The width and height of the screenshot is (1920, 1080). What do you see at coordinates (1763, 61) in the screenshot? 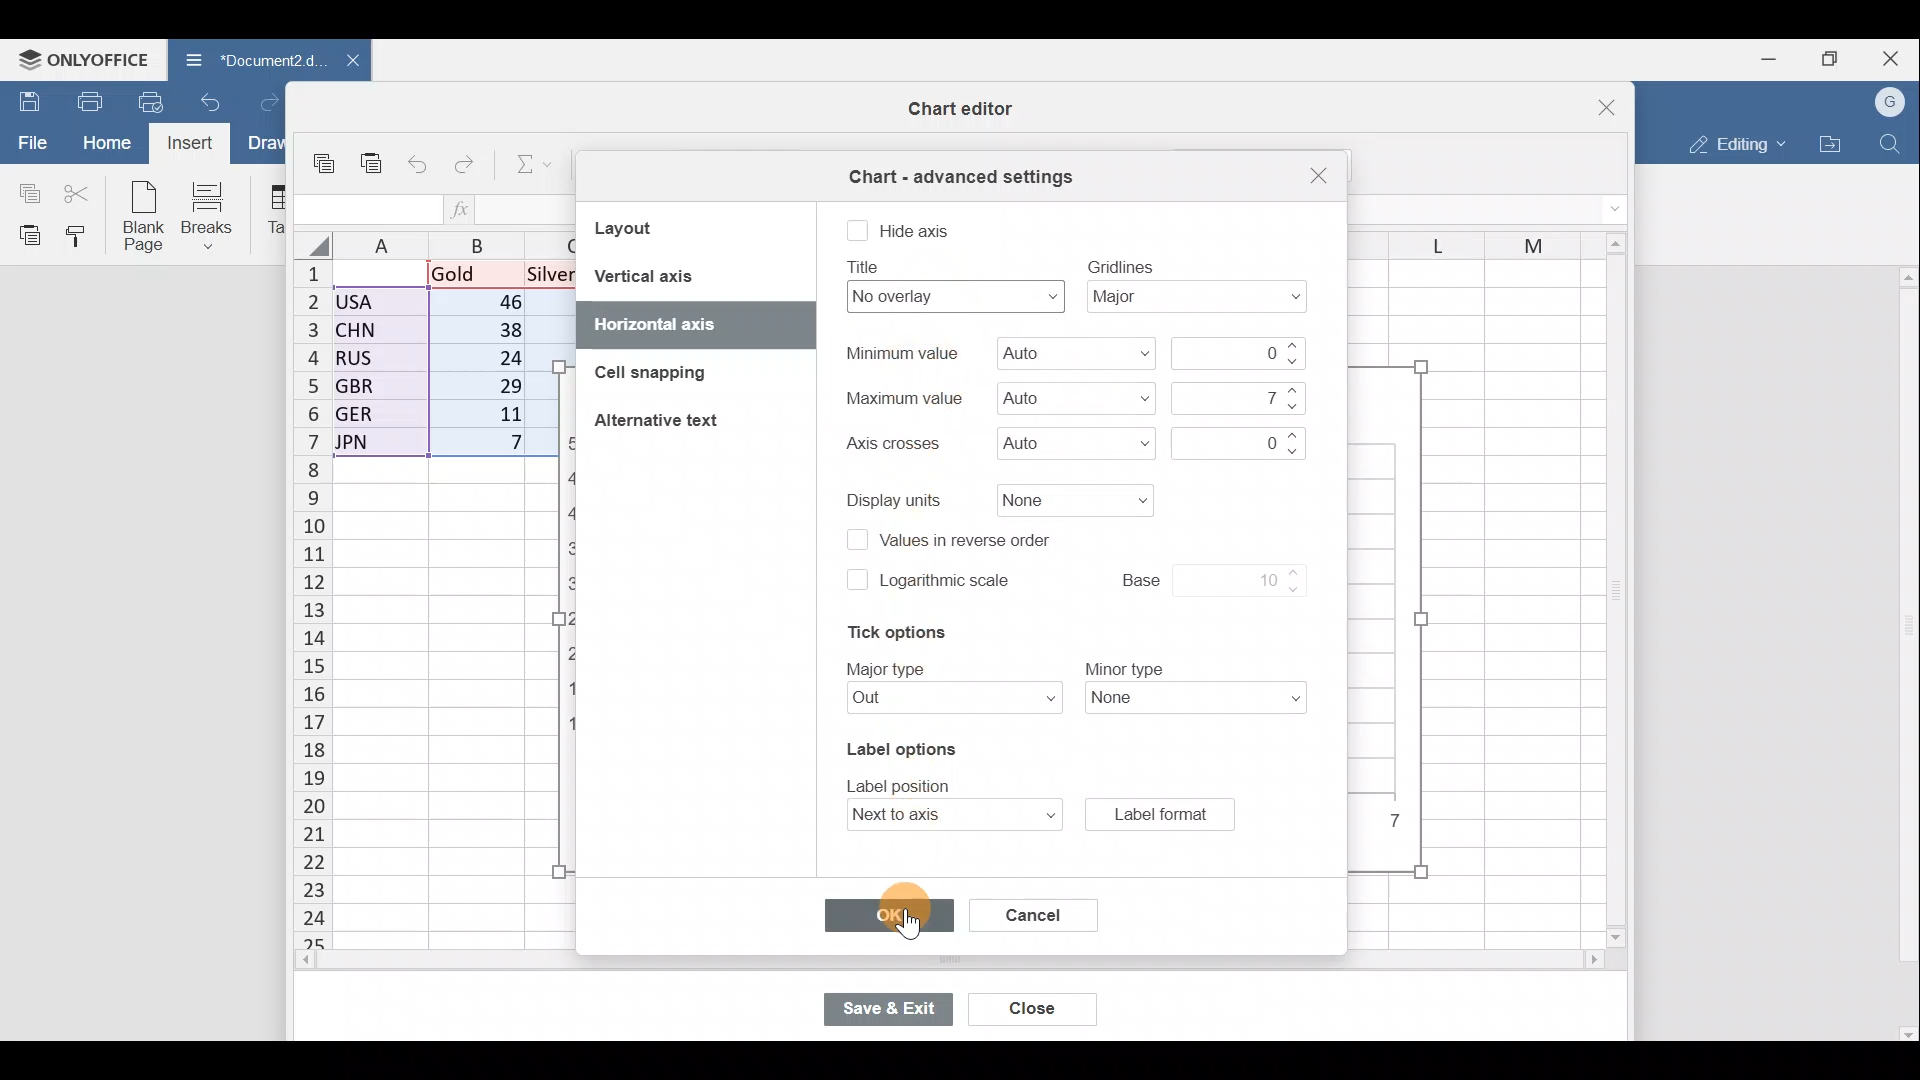
I see `Minimize` at bounding box center [1763, 61].